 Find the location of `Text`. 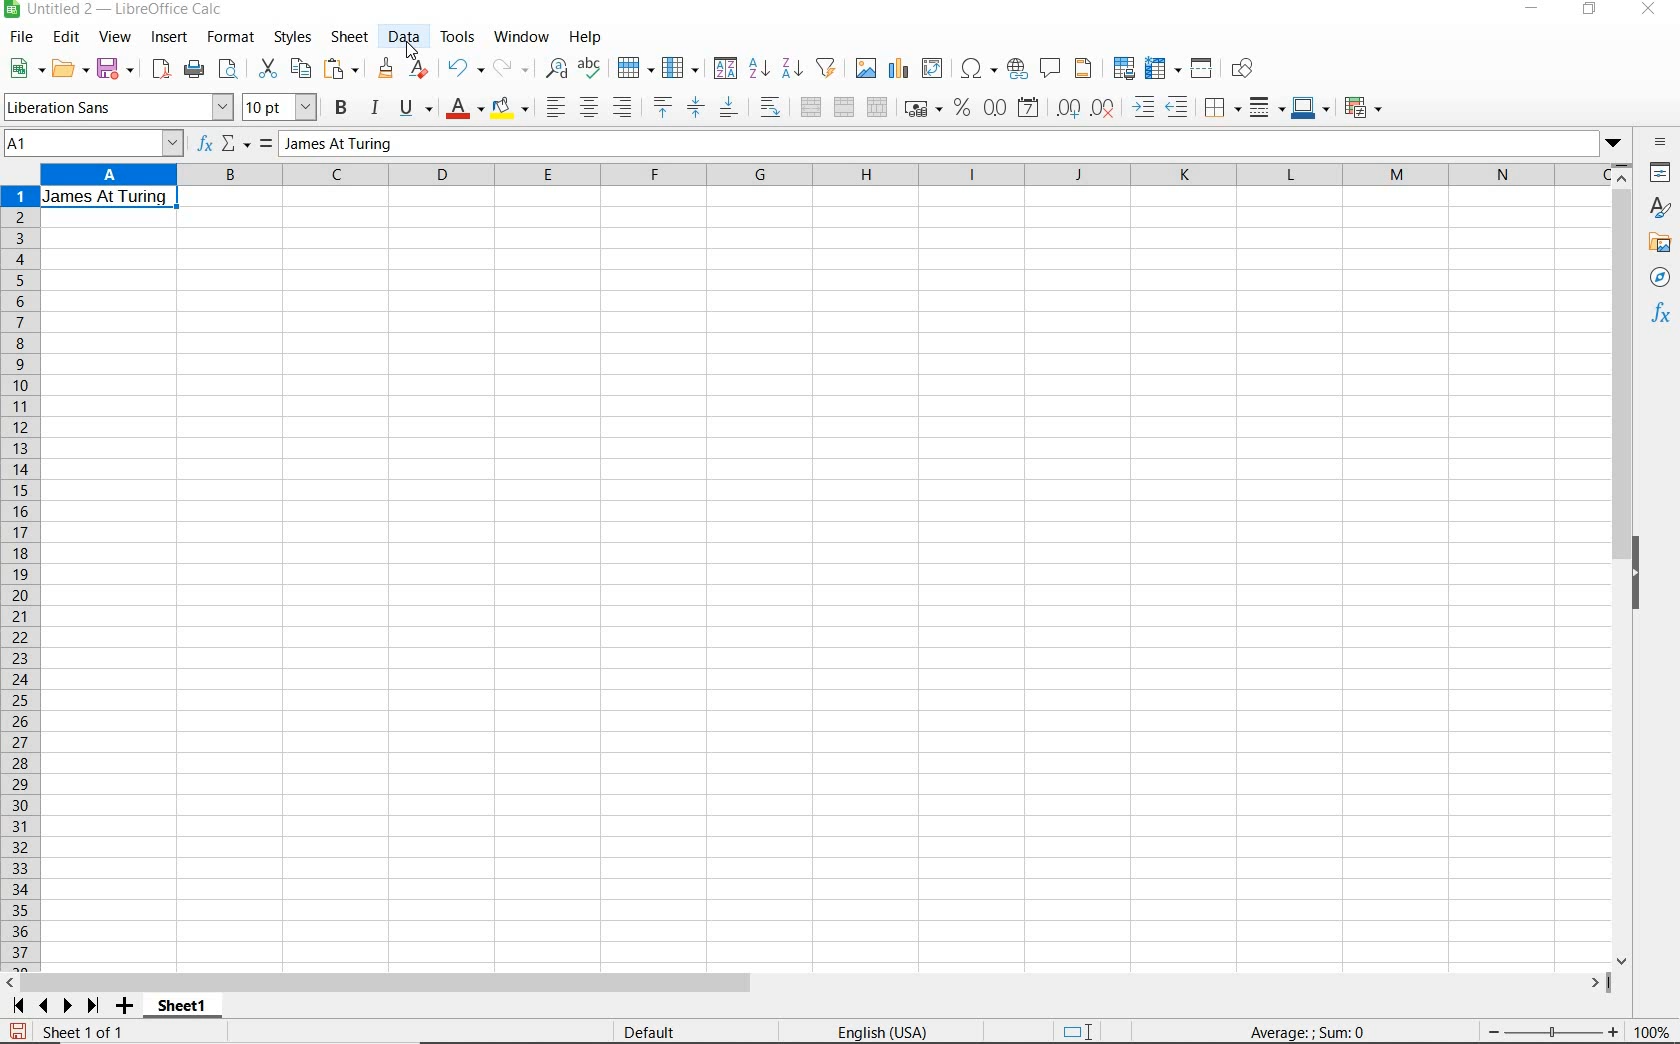

Text is located at coordinates (110, 198).